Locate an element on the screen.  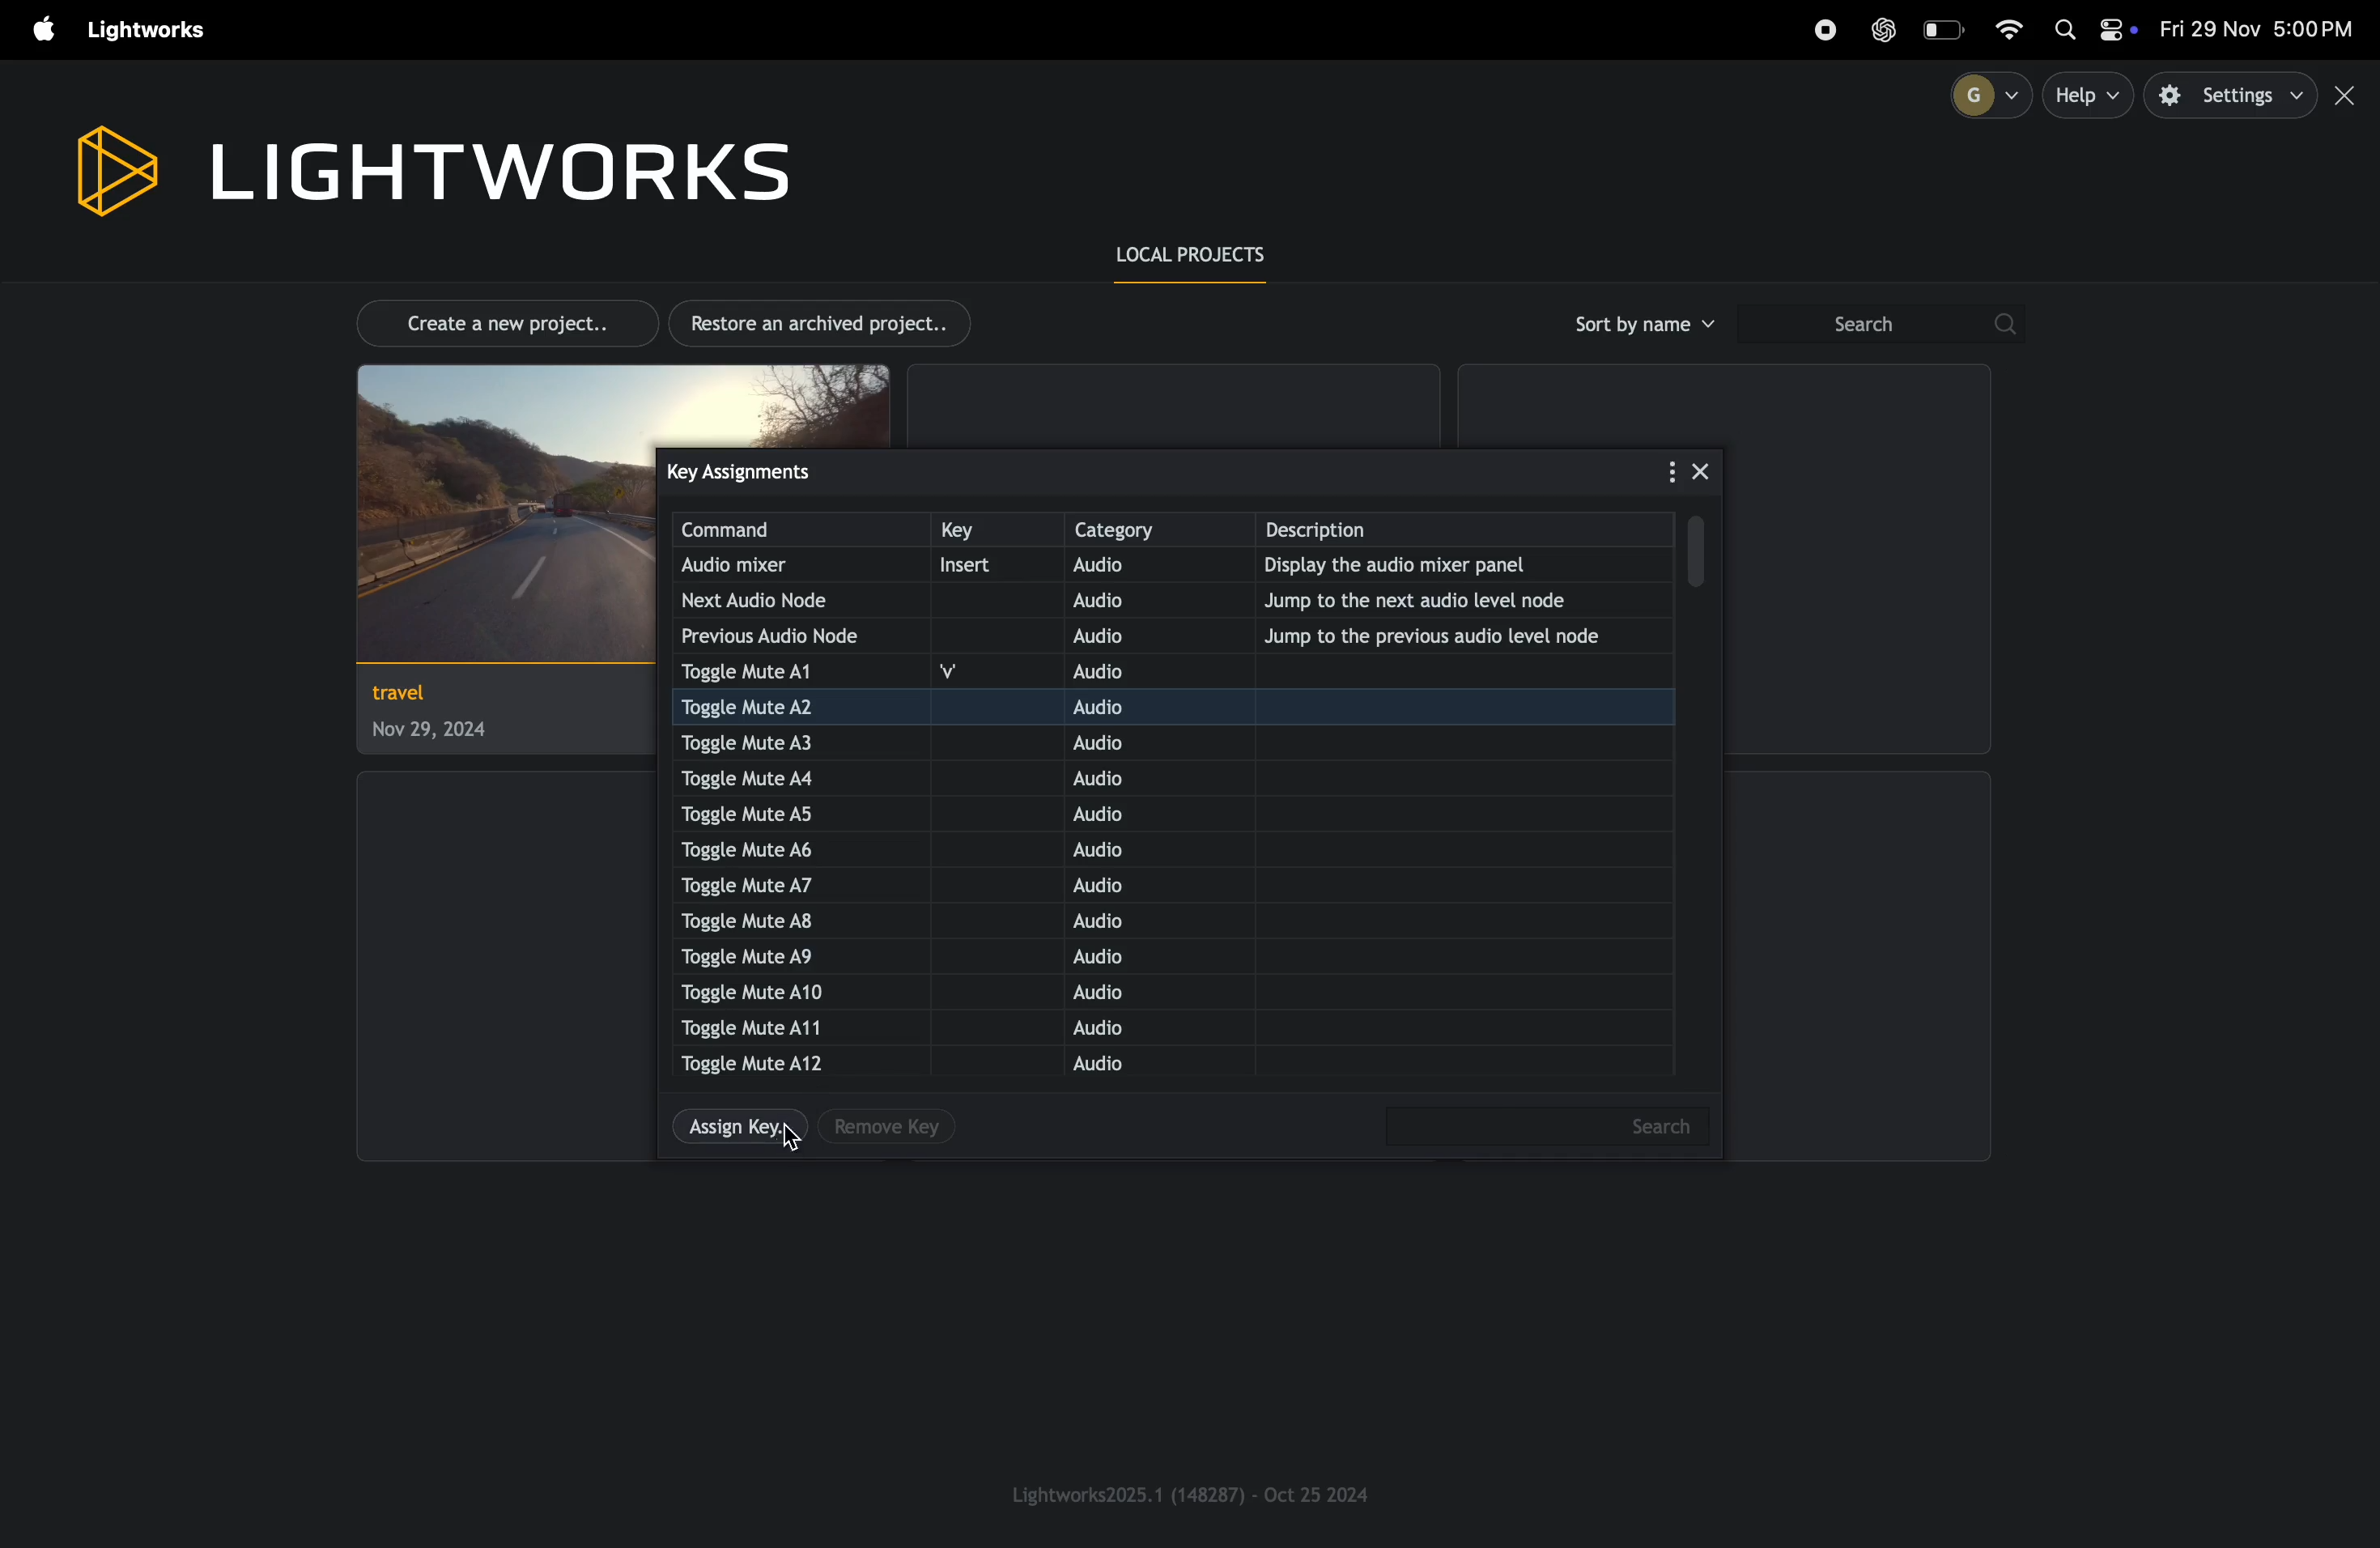
command is located at coordinates (799, 530).